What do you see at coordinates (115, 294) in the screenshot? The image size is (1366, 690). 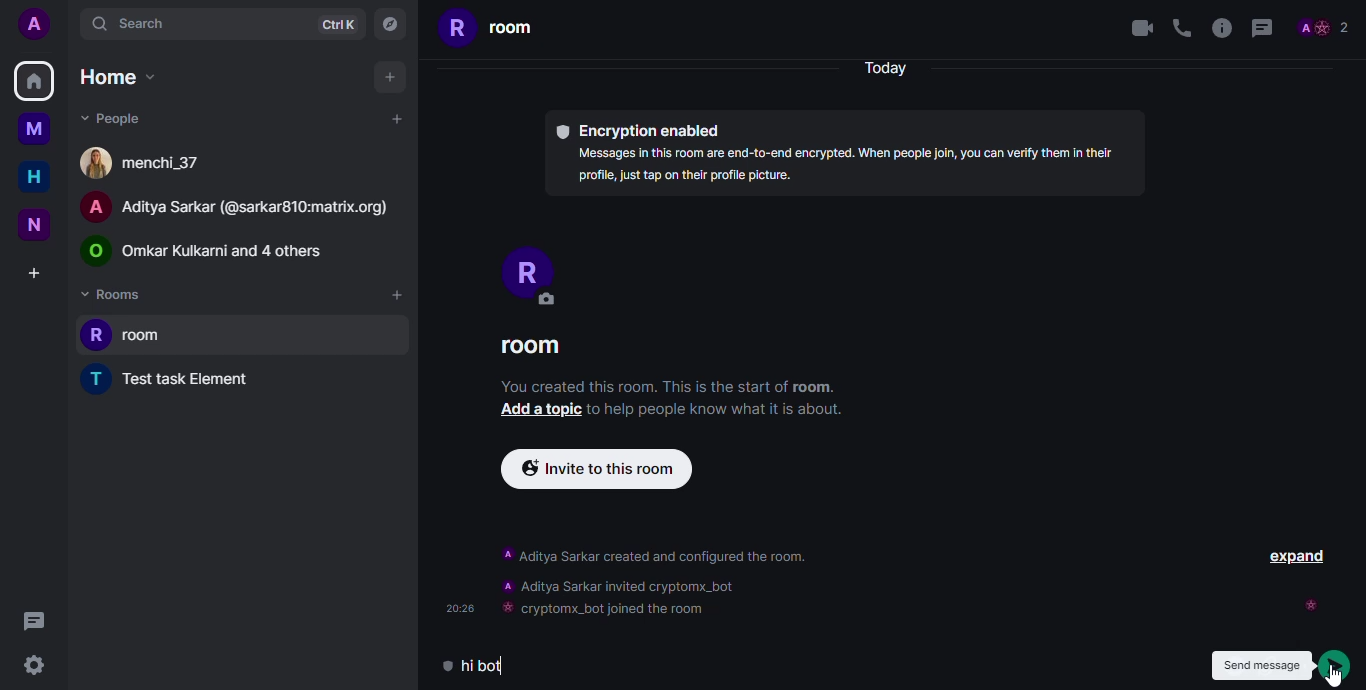 I see `rooms` at bounding box center [115, 294].